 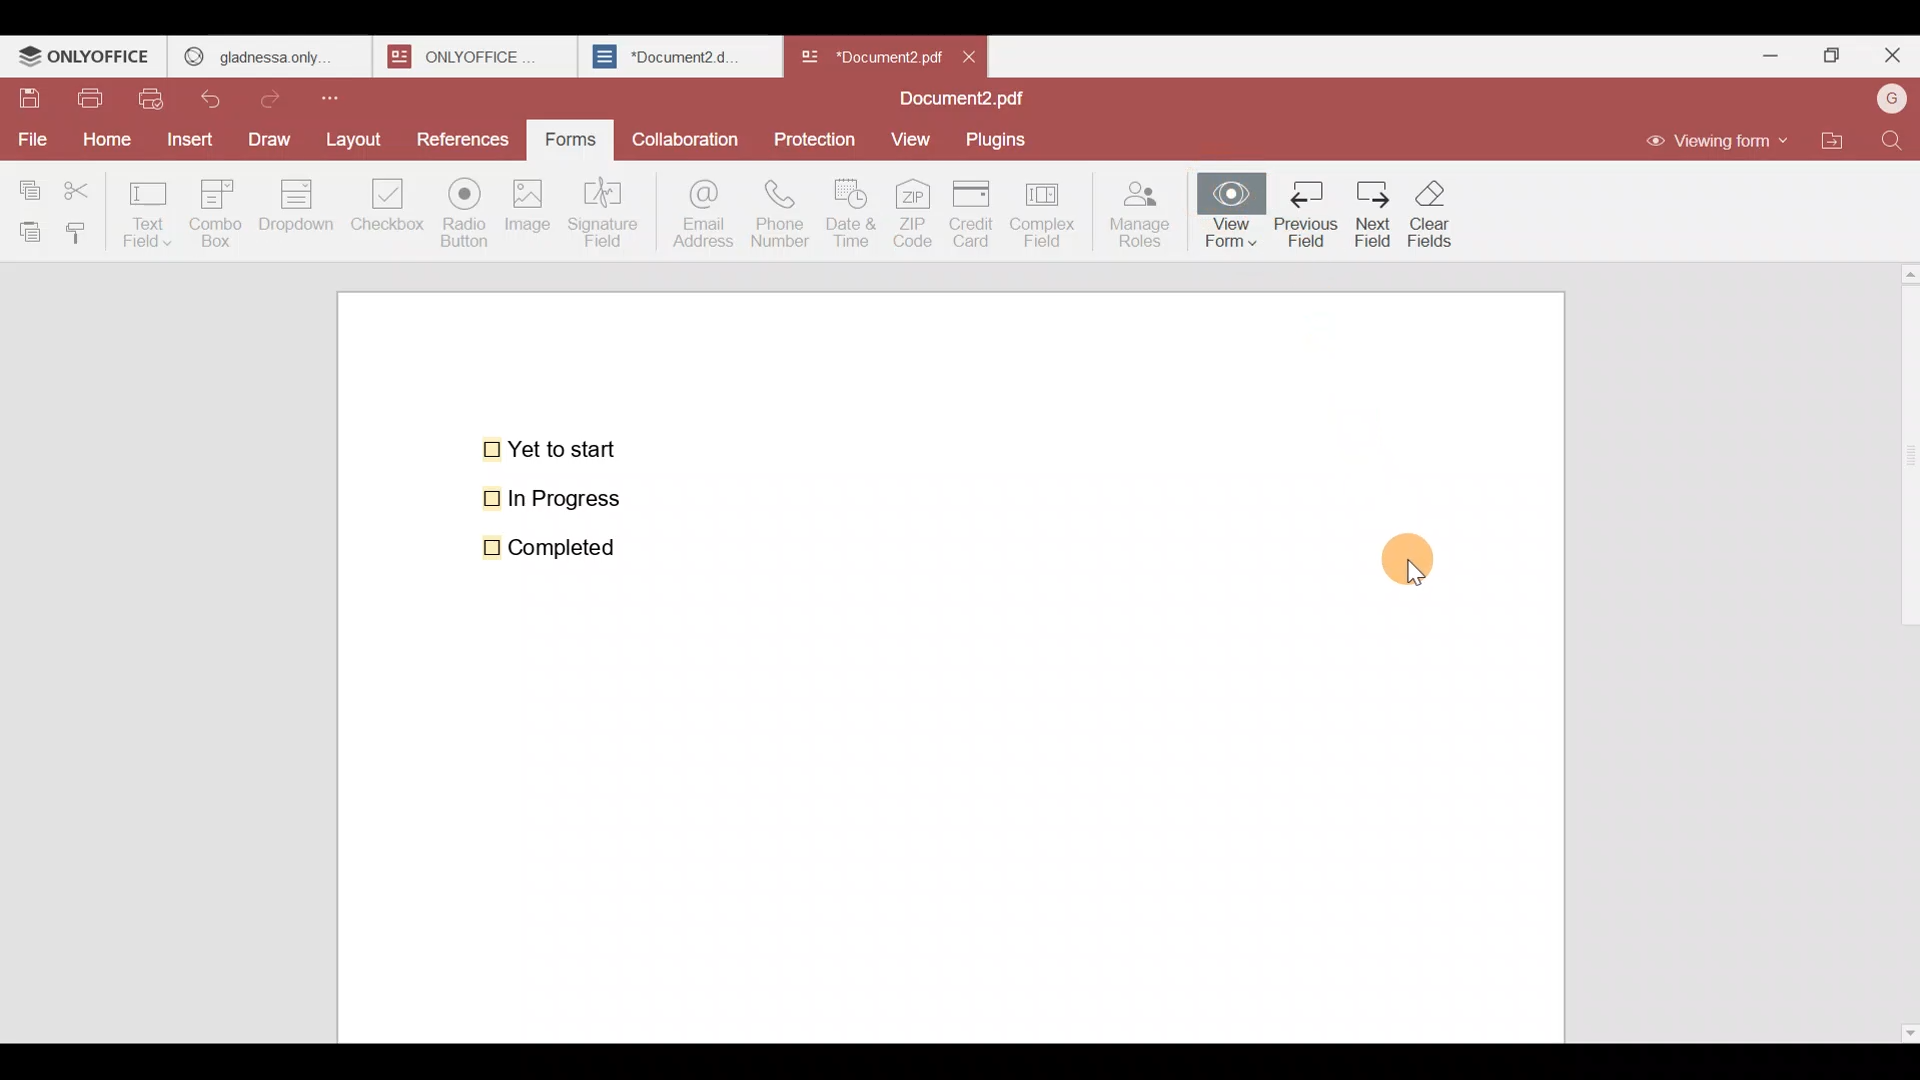 What do you see at coordinates (26, 185) in the screenshot?
I see `Copy` at bounding box center [26, 185].